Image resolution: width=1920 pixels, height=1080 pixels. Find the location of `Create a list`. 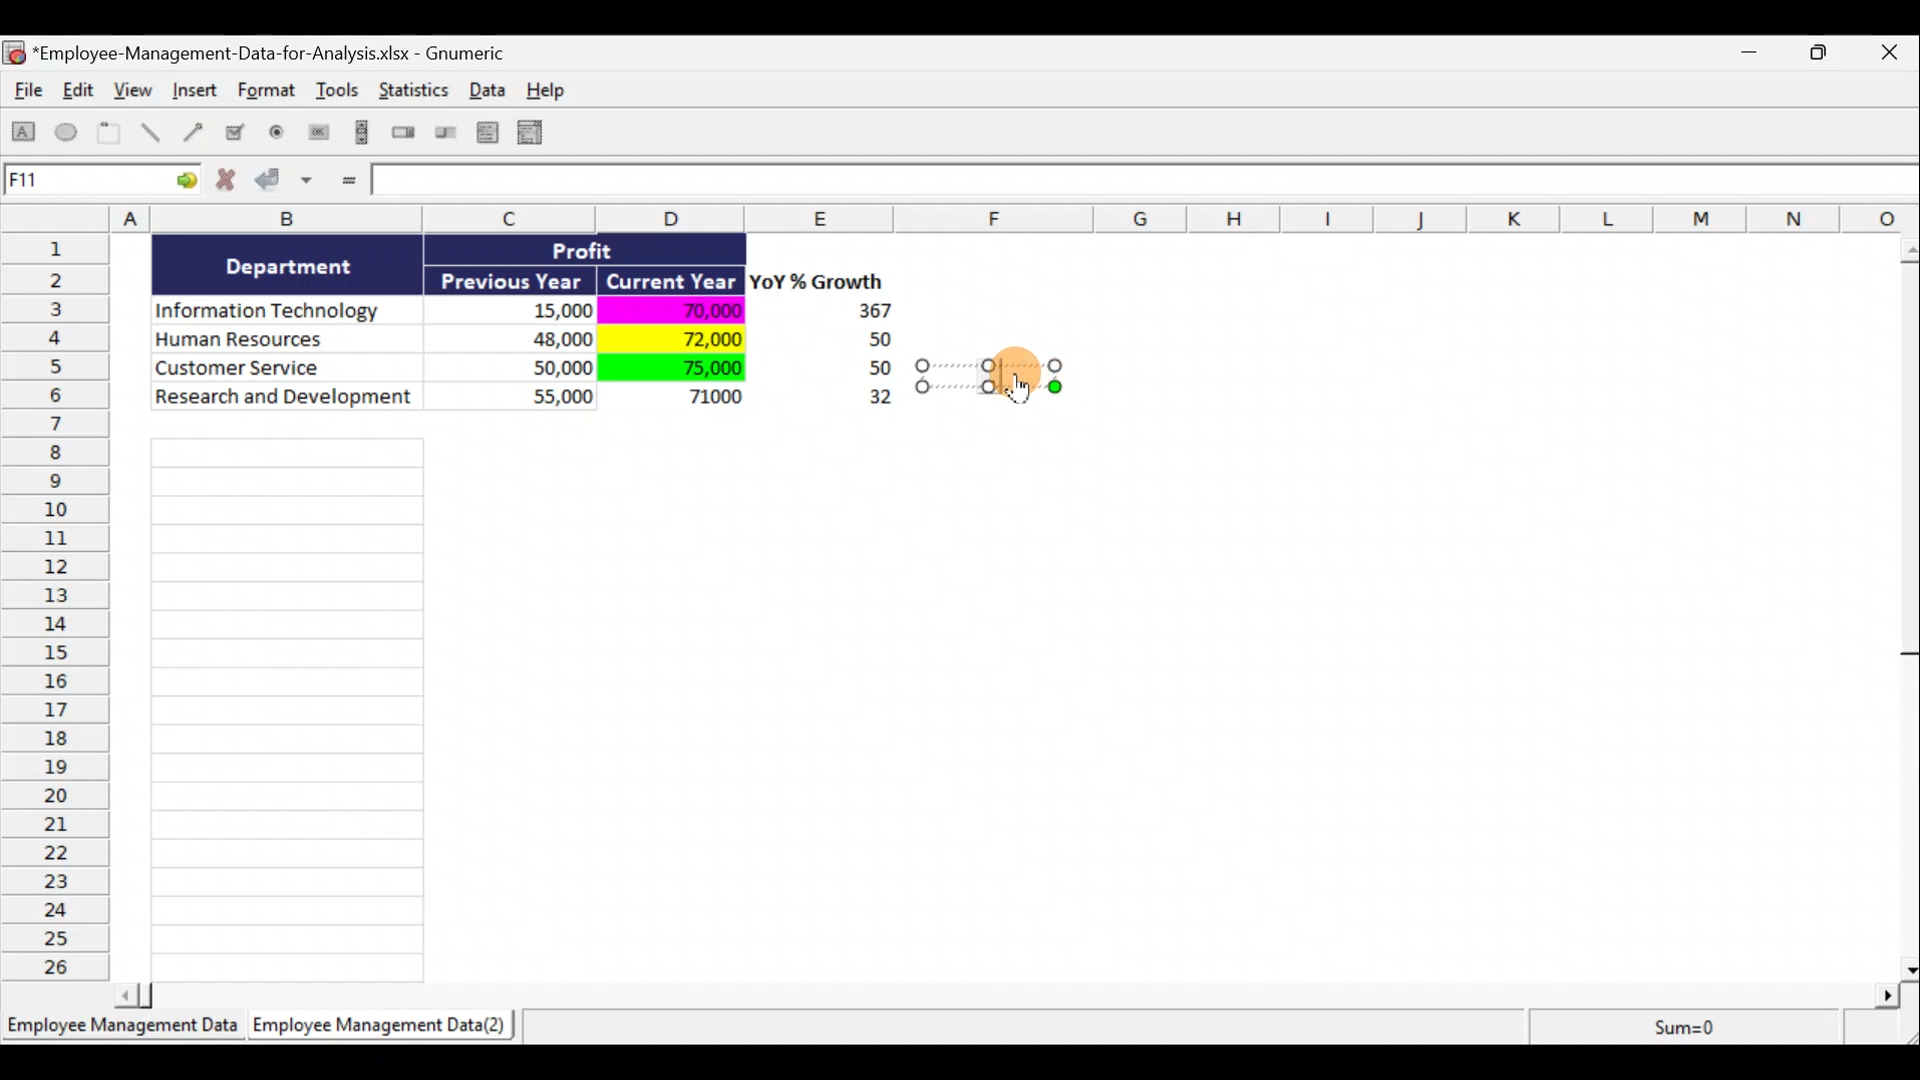

Create a list is located at coordinates (482, 132).